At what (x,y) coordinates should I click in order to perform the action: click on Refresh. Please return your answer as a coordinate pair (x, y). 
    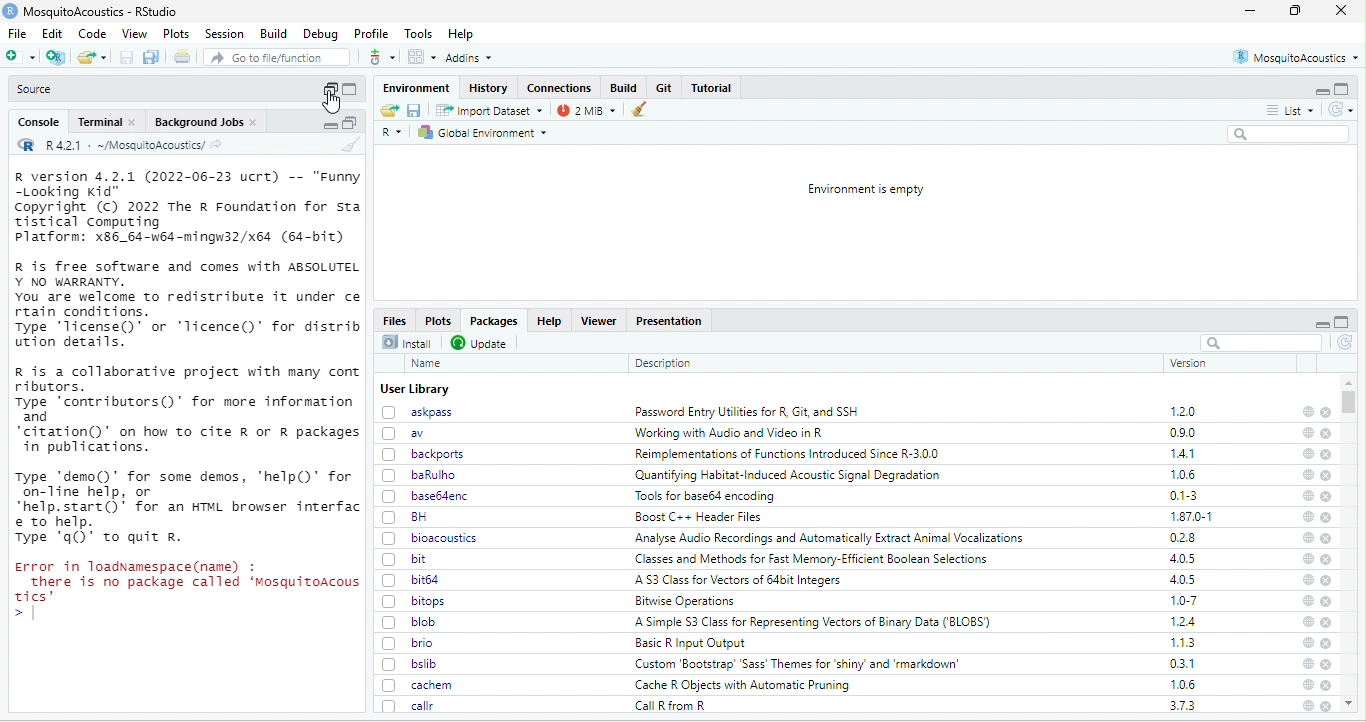
    Looking at the image, I should click on (1340, 109).